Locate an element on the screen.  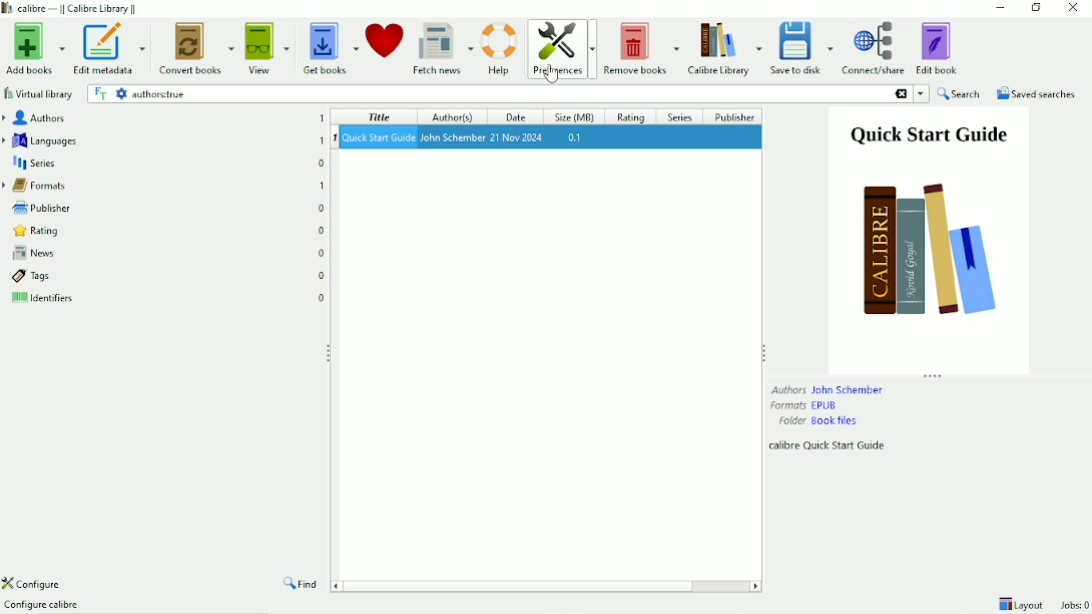
Edit metadata is located at coordinates (110, 51).